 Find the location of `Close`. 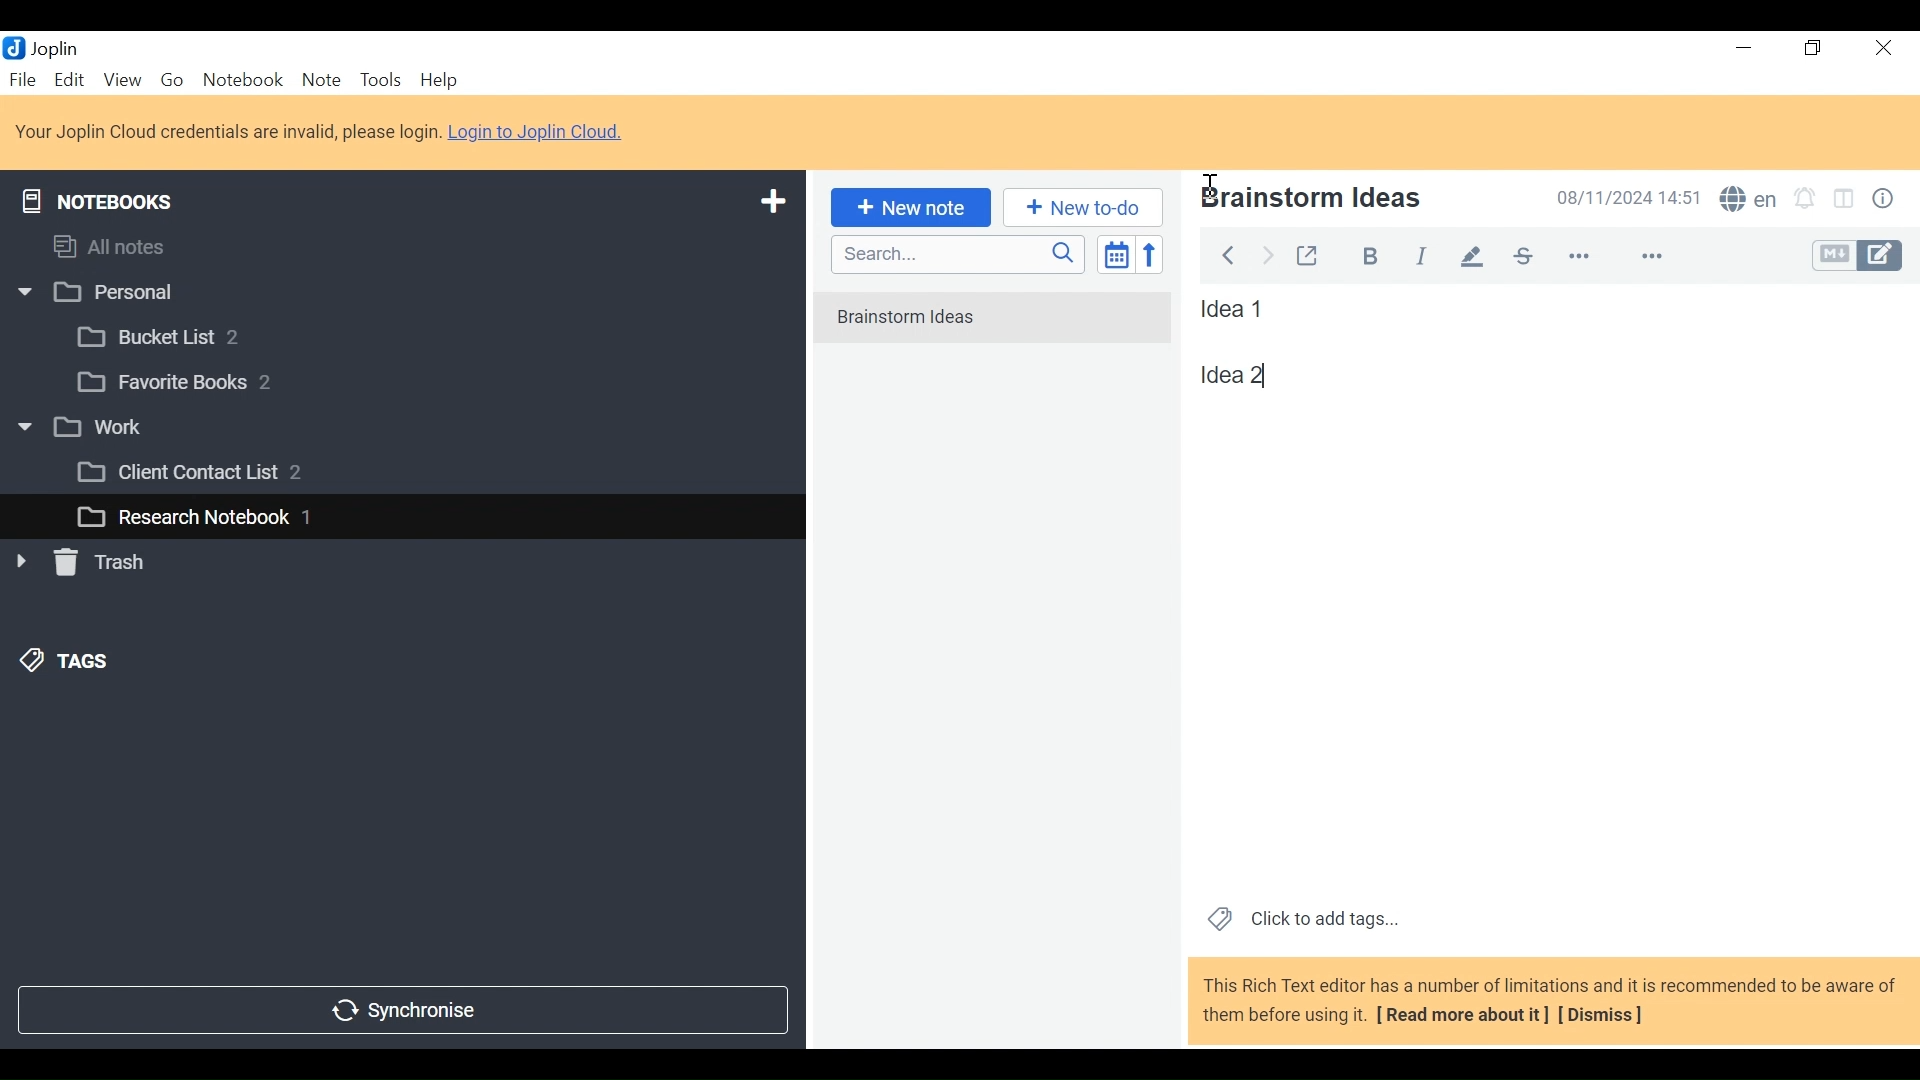

Close is located at coordinates (1880, 49).